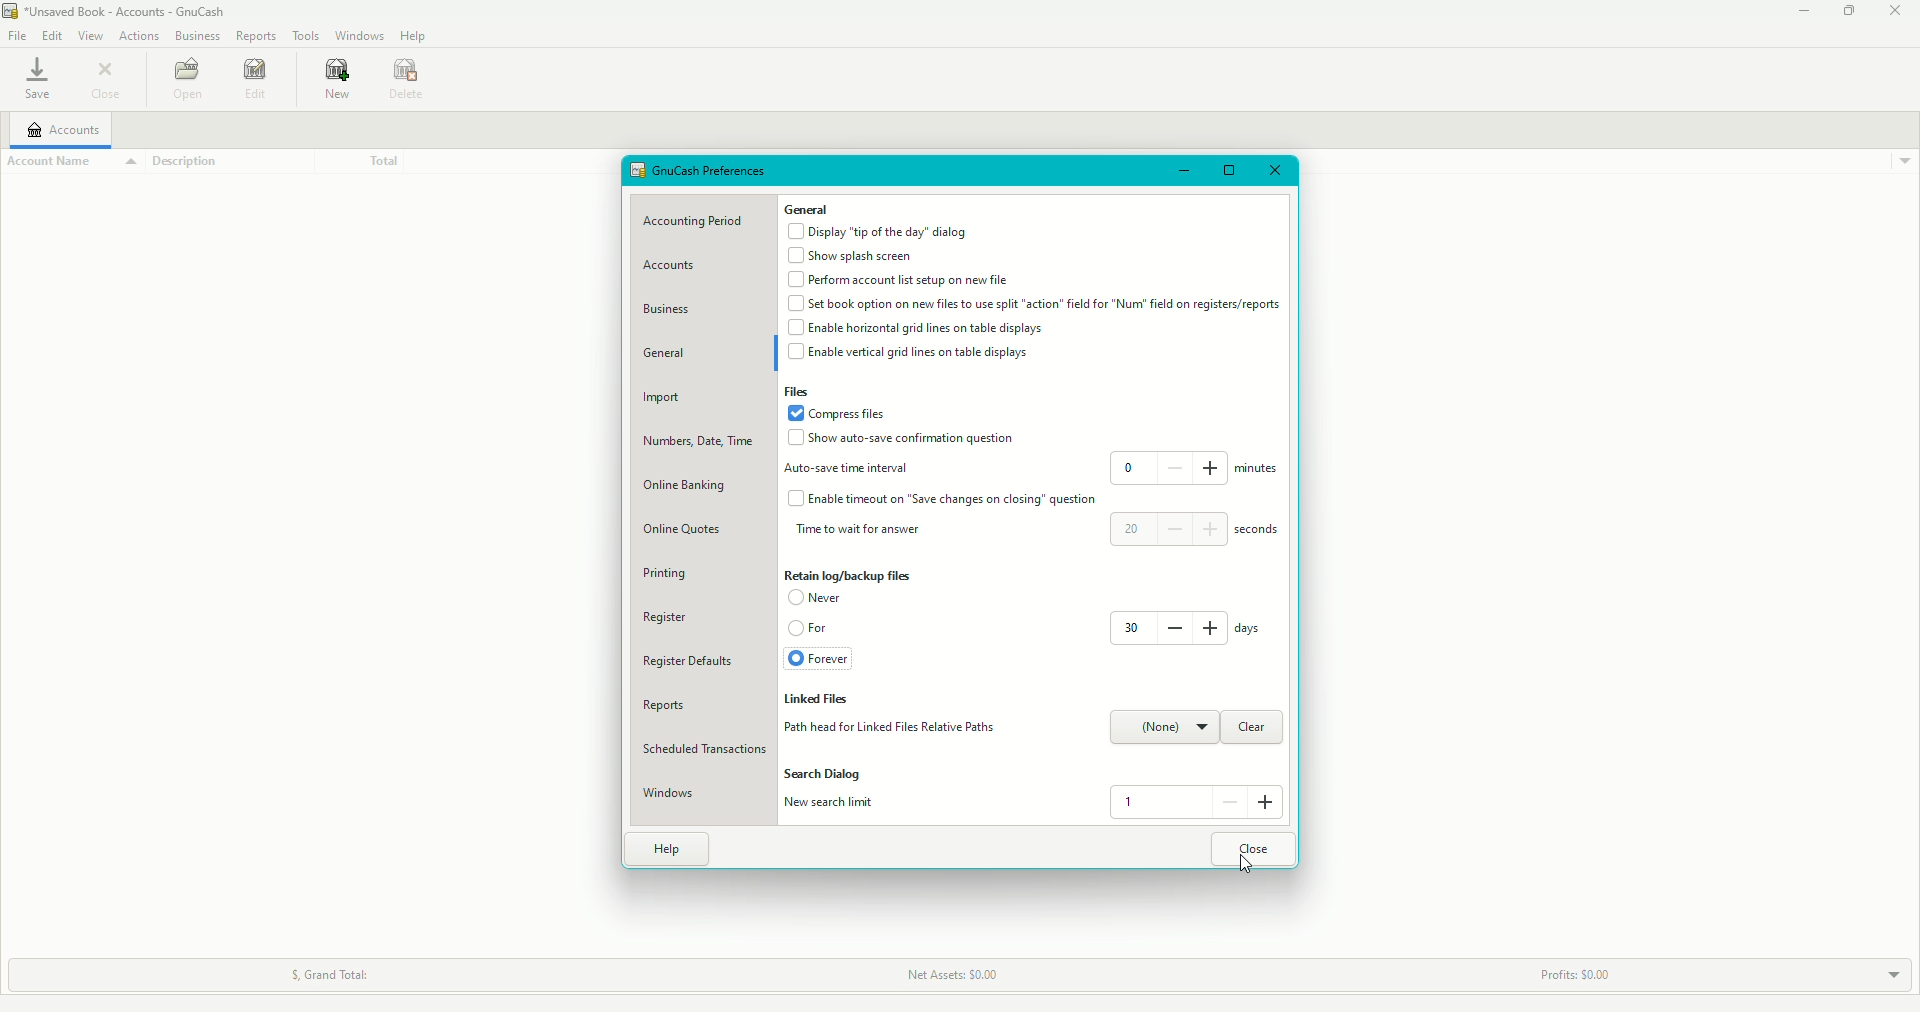 This screenshot has width=1920, height=1012. What do you see at coordinates (920, 328) in the screenshot?
I see `Enable horizontal grid` at bounding box center [920, 328].